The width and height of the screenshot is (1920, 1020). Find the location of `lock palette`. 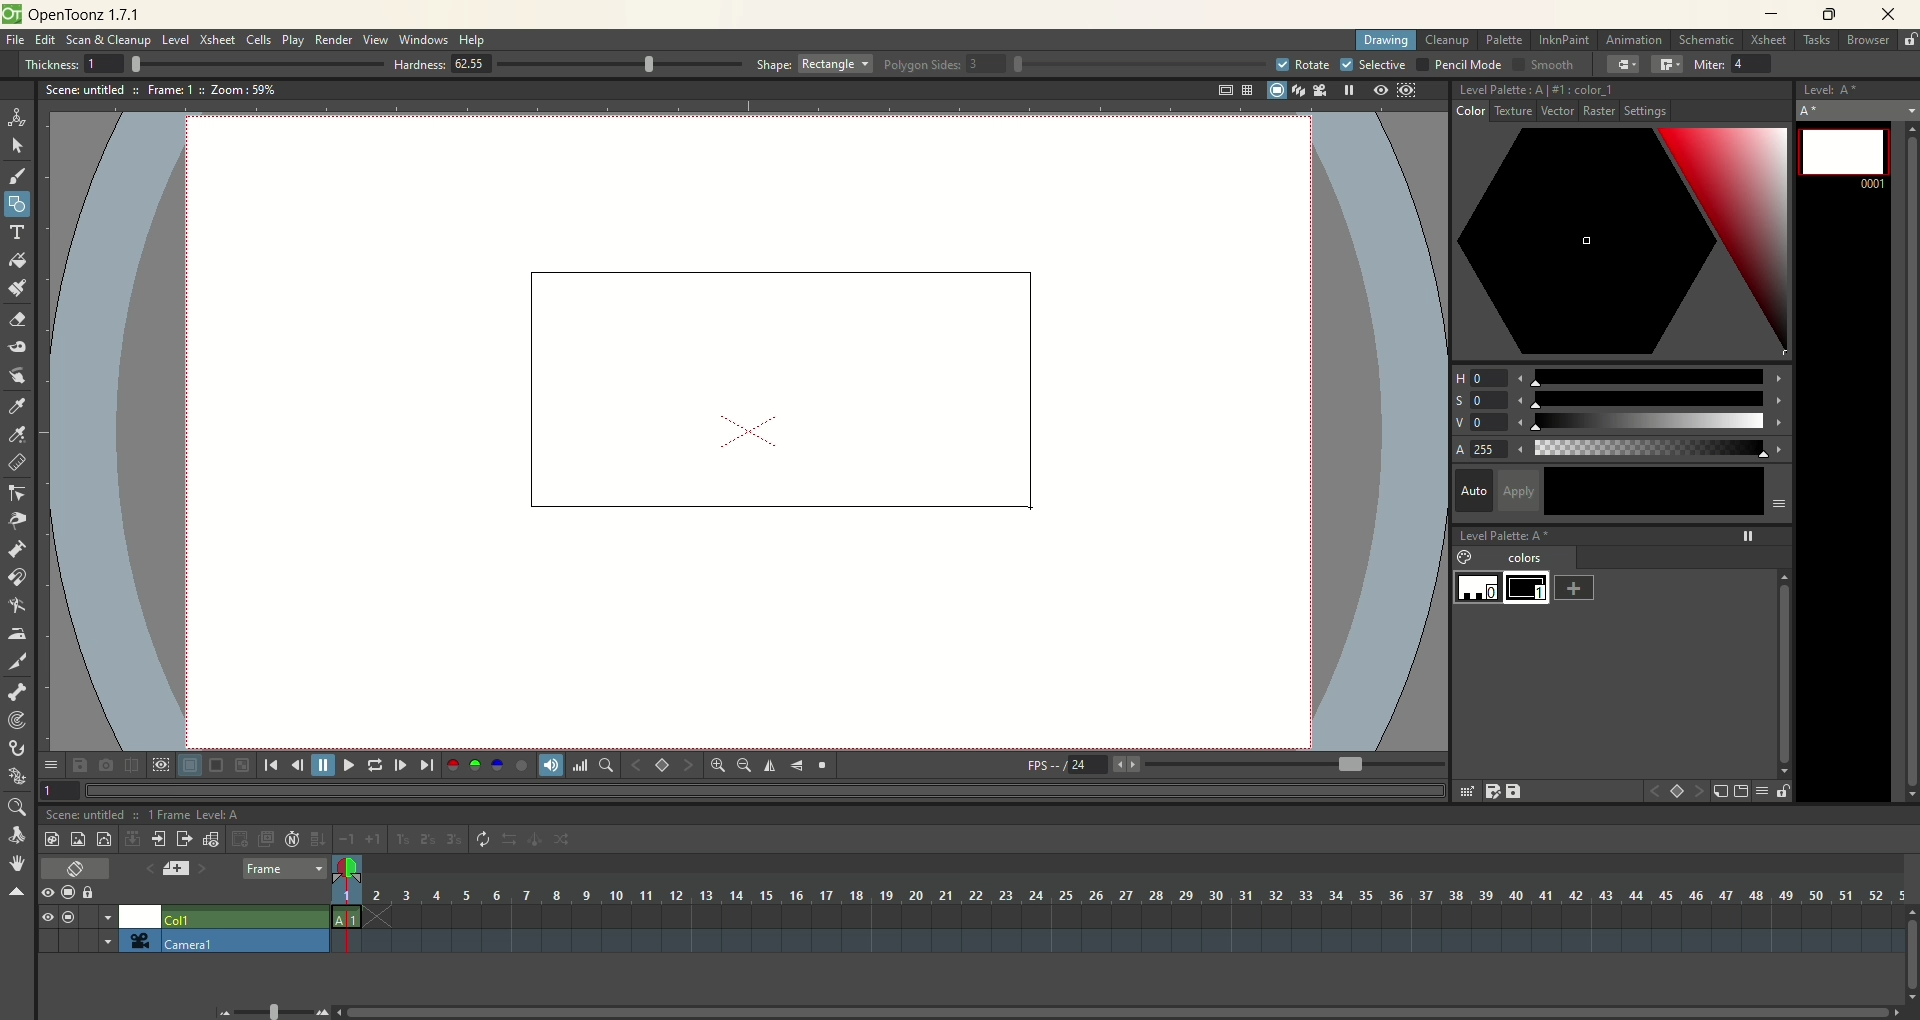

lock palette is located at coordinates (1771, 791).